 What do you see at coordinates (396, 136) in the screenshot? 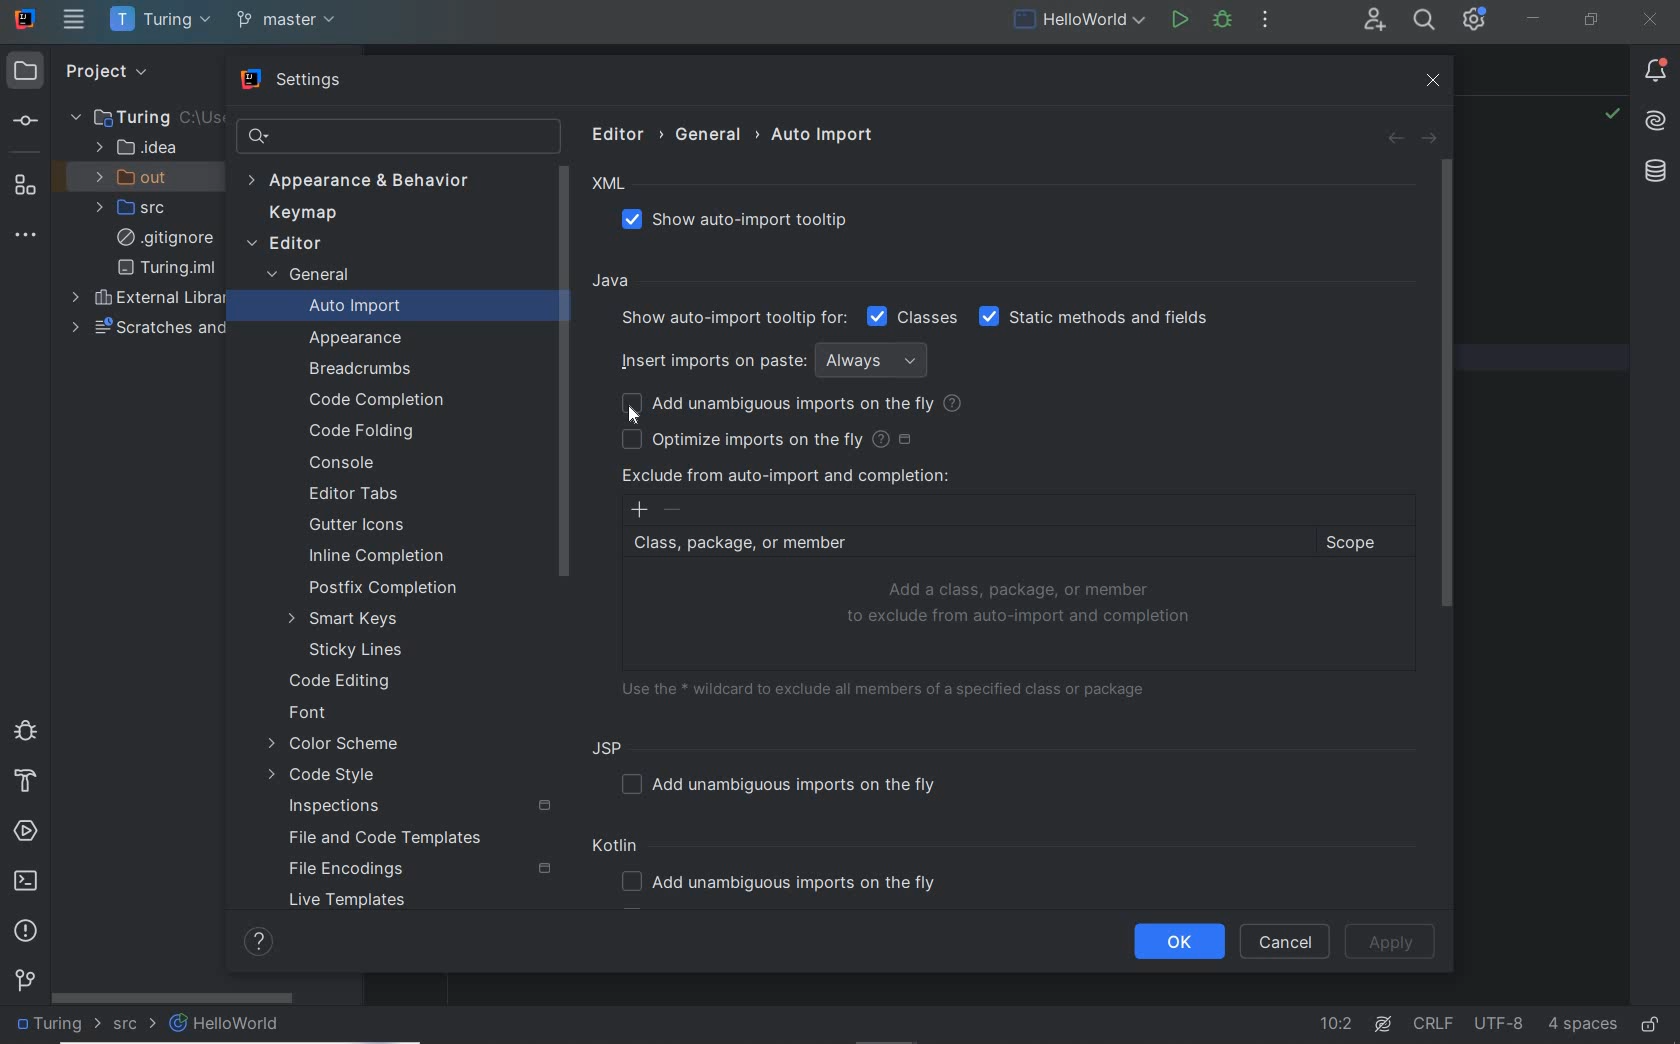
I see `RECENT SEARCH` at bounding box center [396, 136].